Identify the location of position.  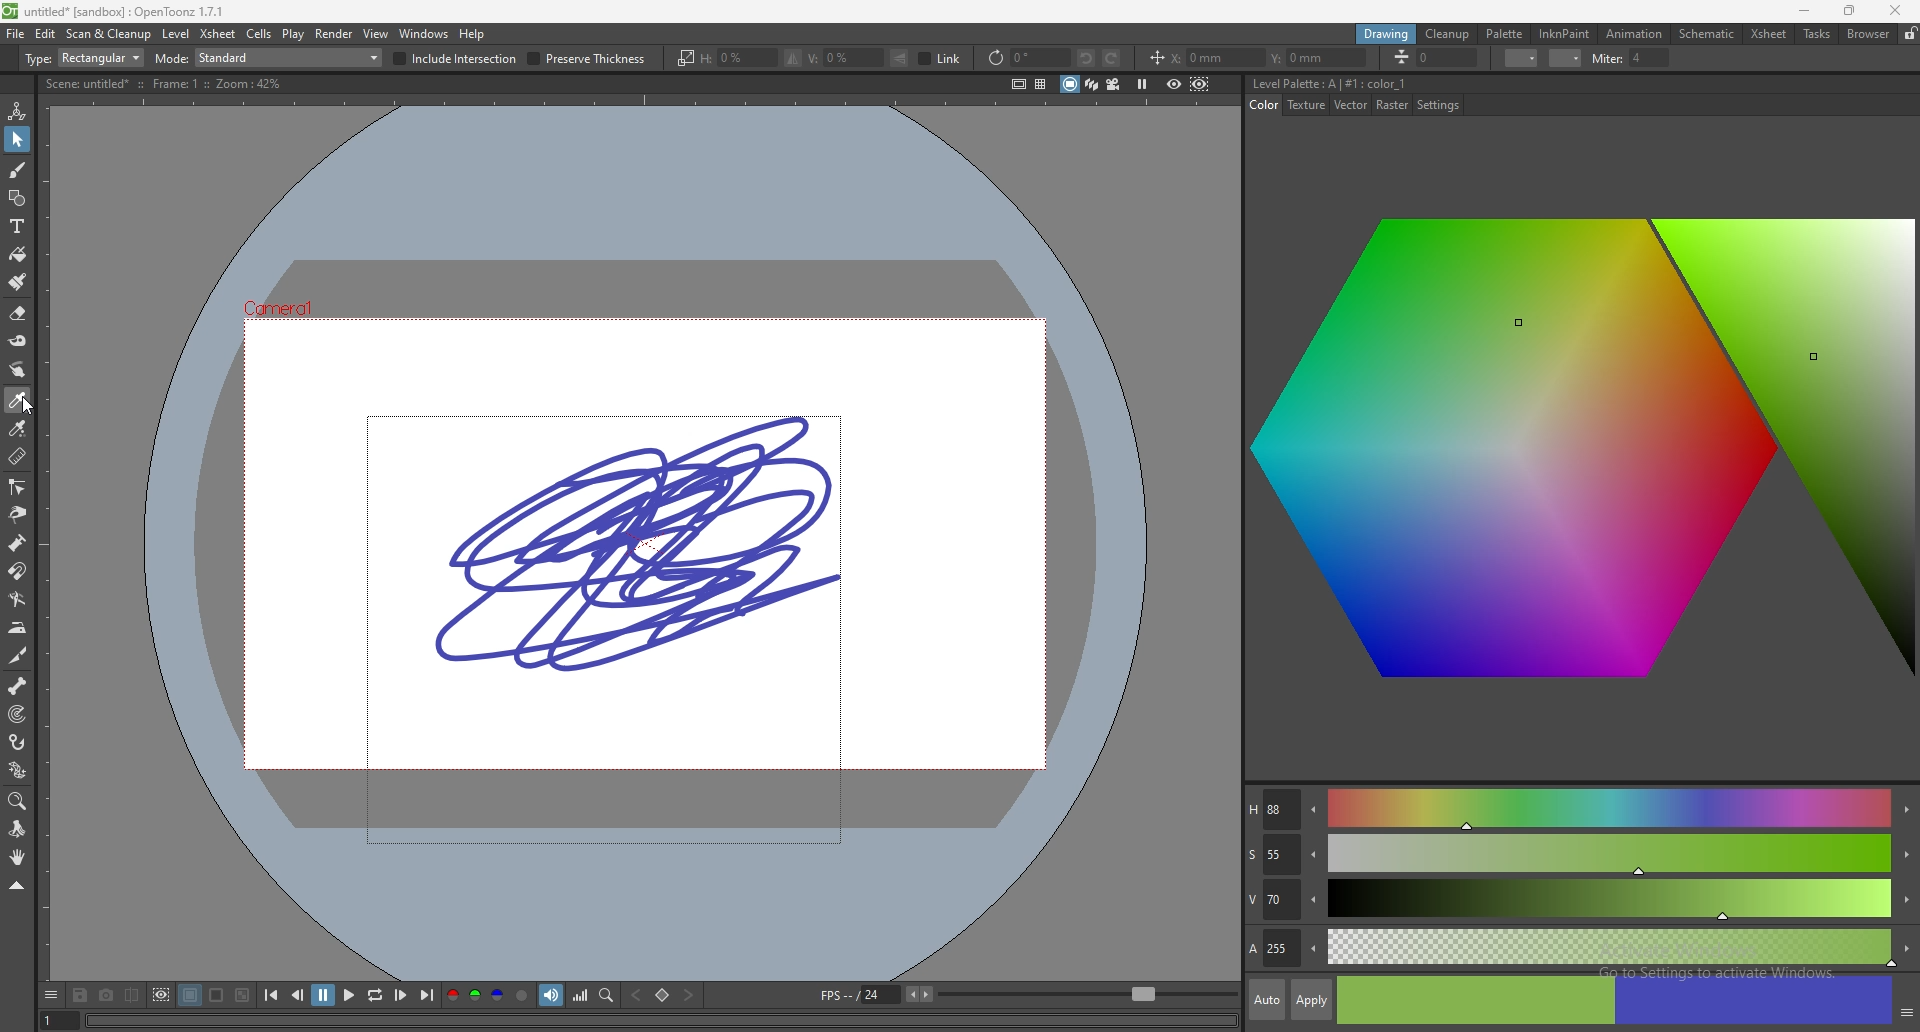
(1157, 58).